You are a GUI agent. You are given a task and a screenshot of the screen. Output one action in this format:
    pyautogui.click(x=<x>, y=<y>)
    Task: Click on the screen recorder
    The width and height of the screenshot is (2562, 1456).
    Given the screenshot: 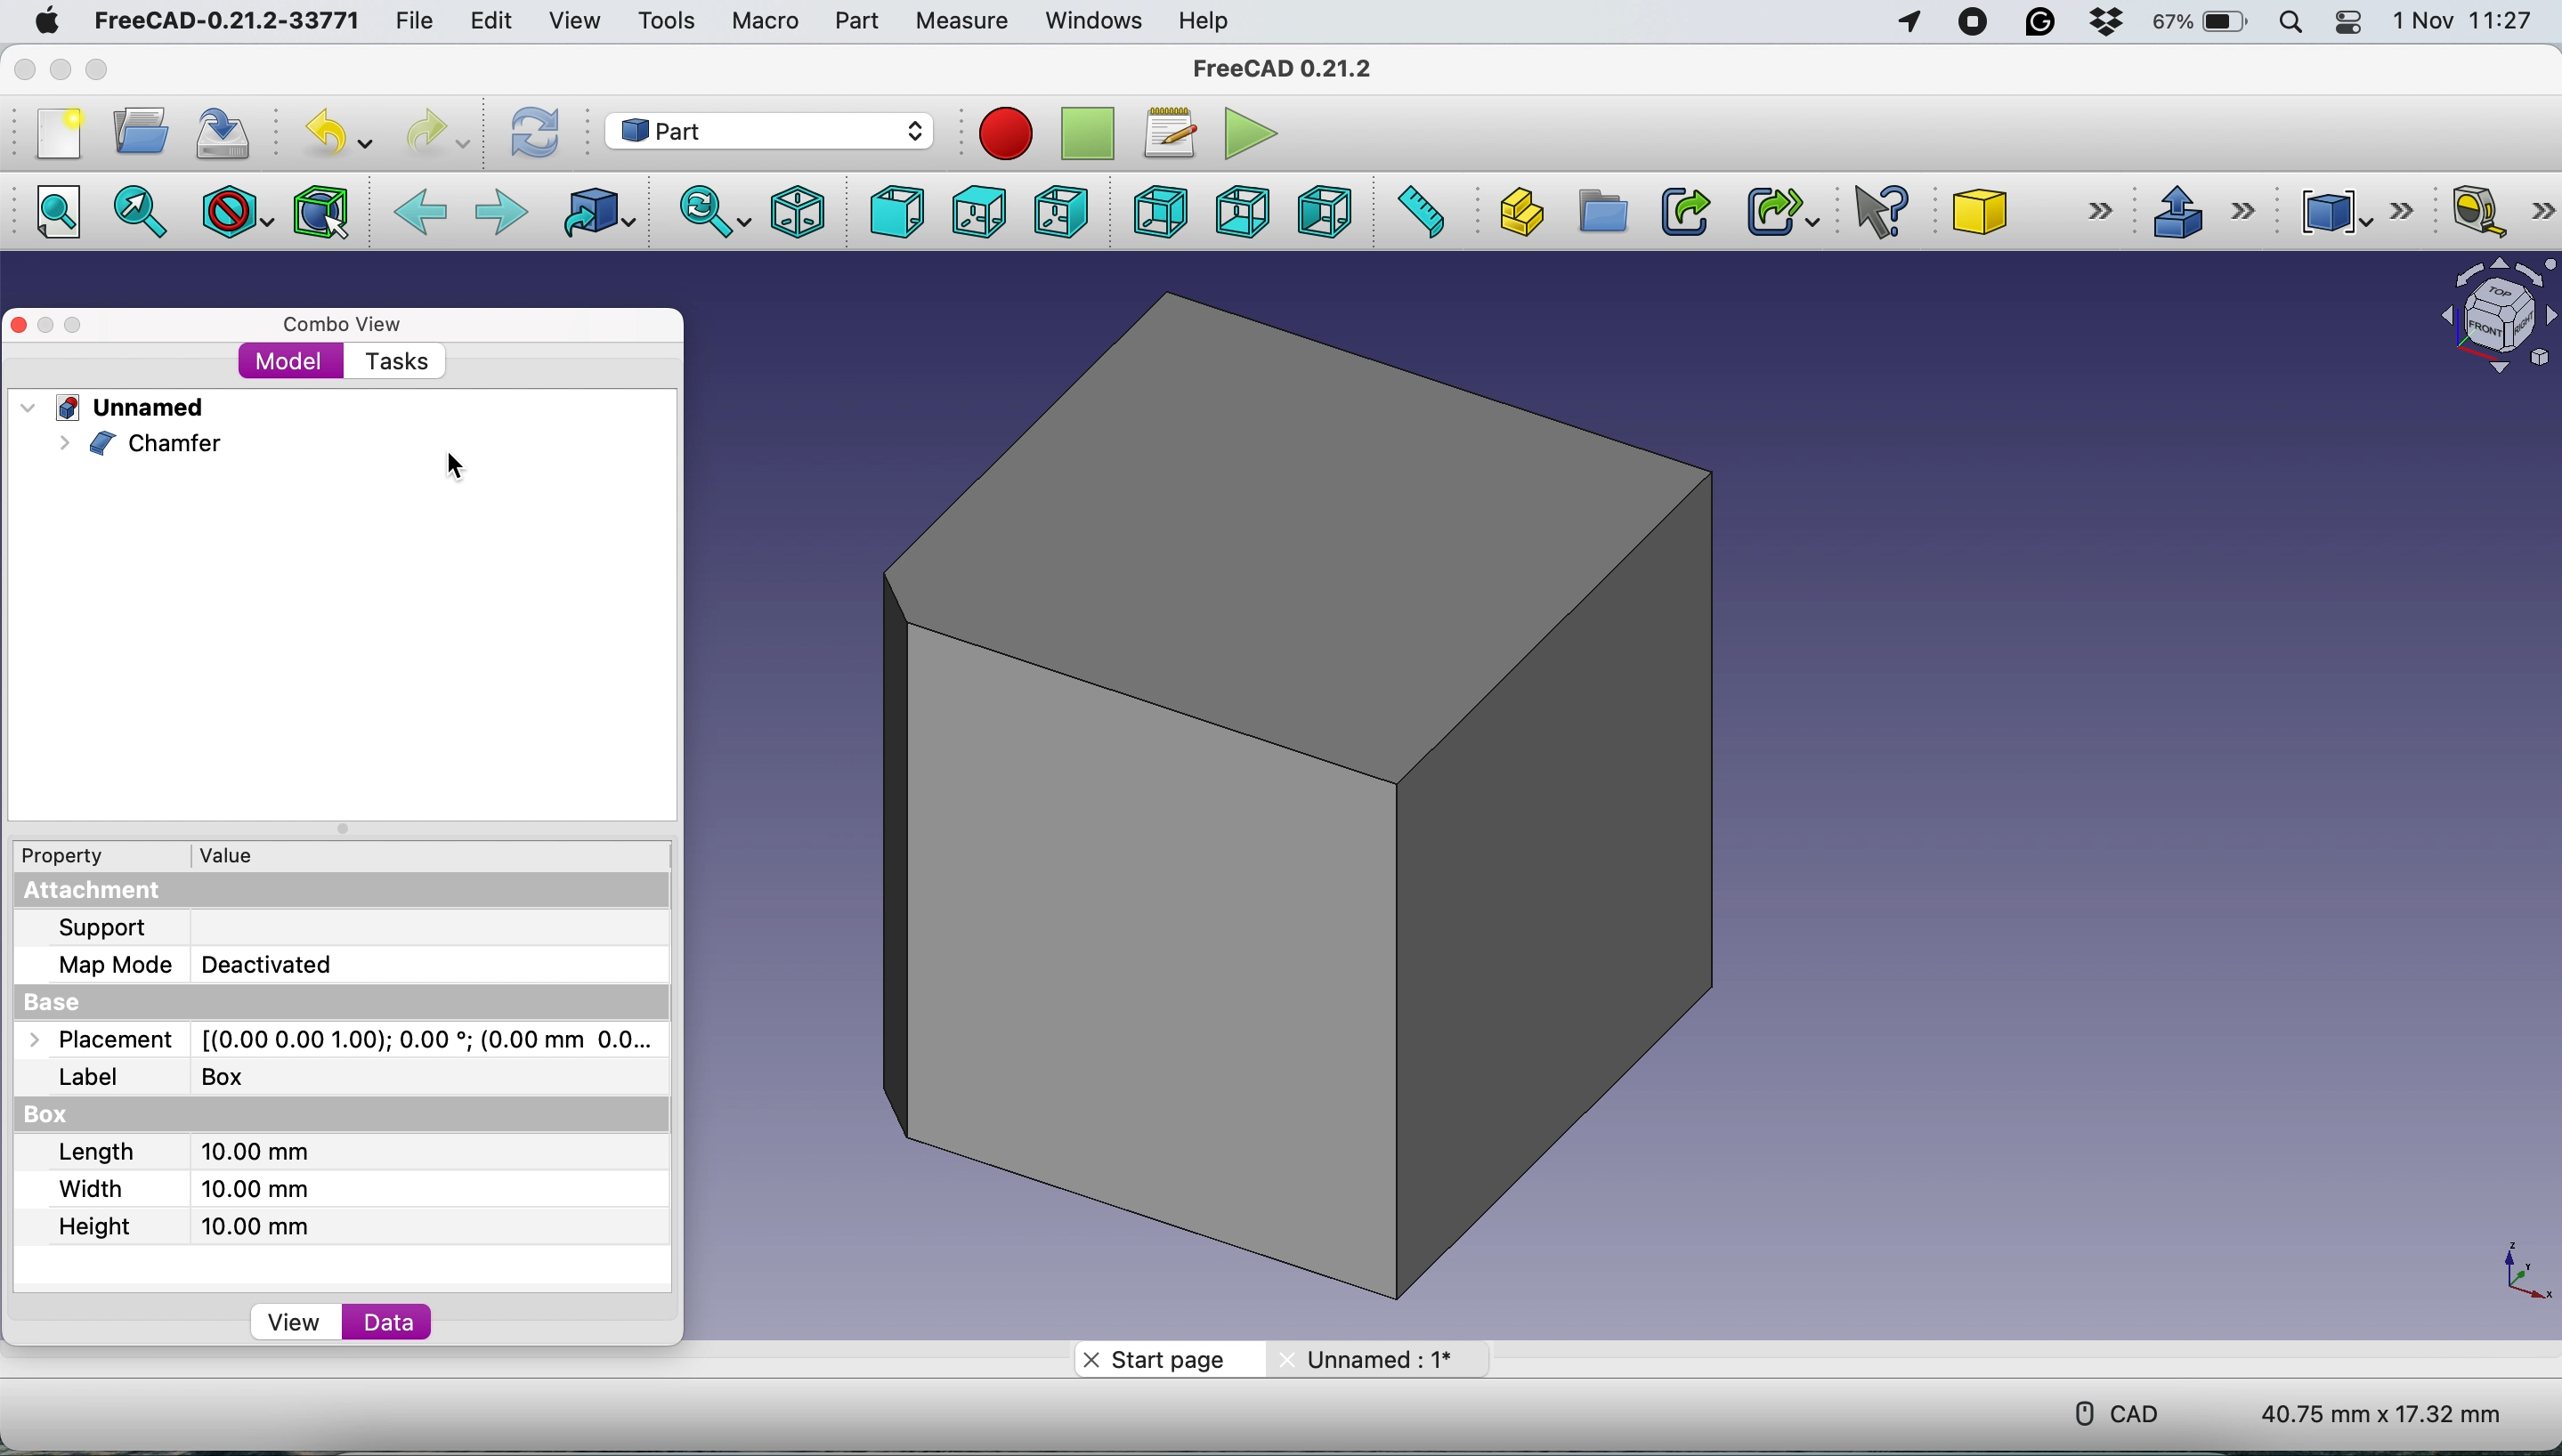 What is the action you would take?
    pyautogui.click(x=1975, y=22)
    